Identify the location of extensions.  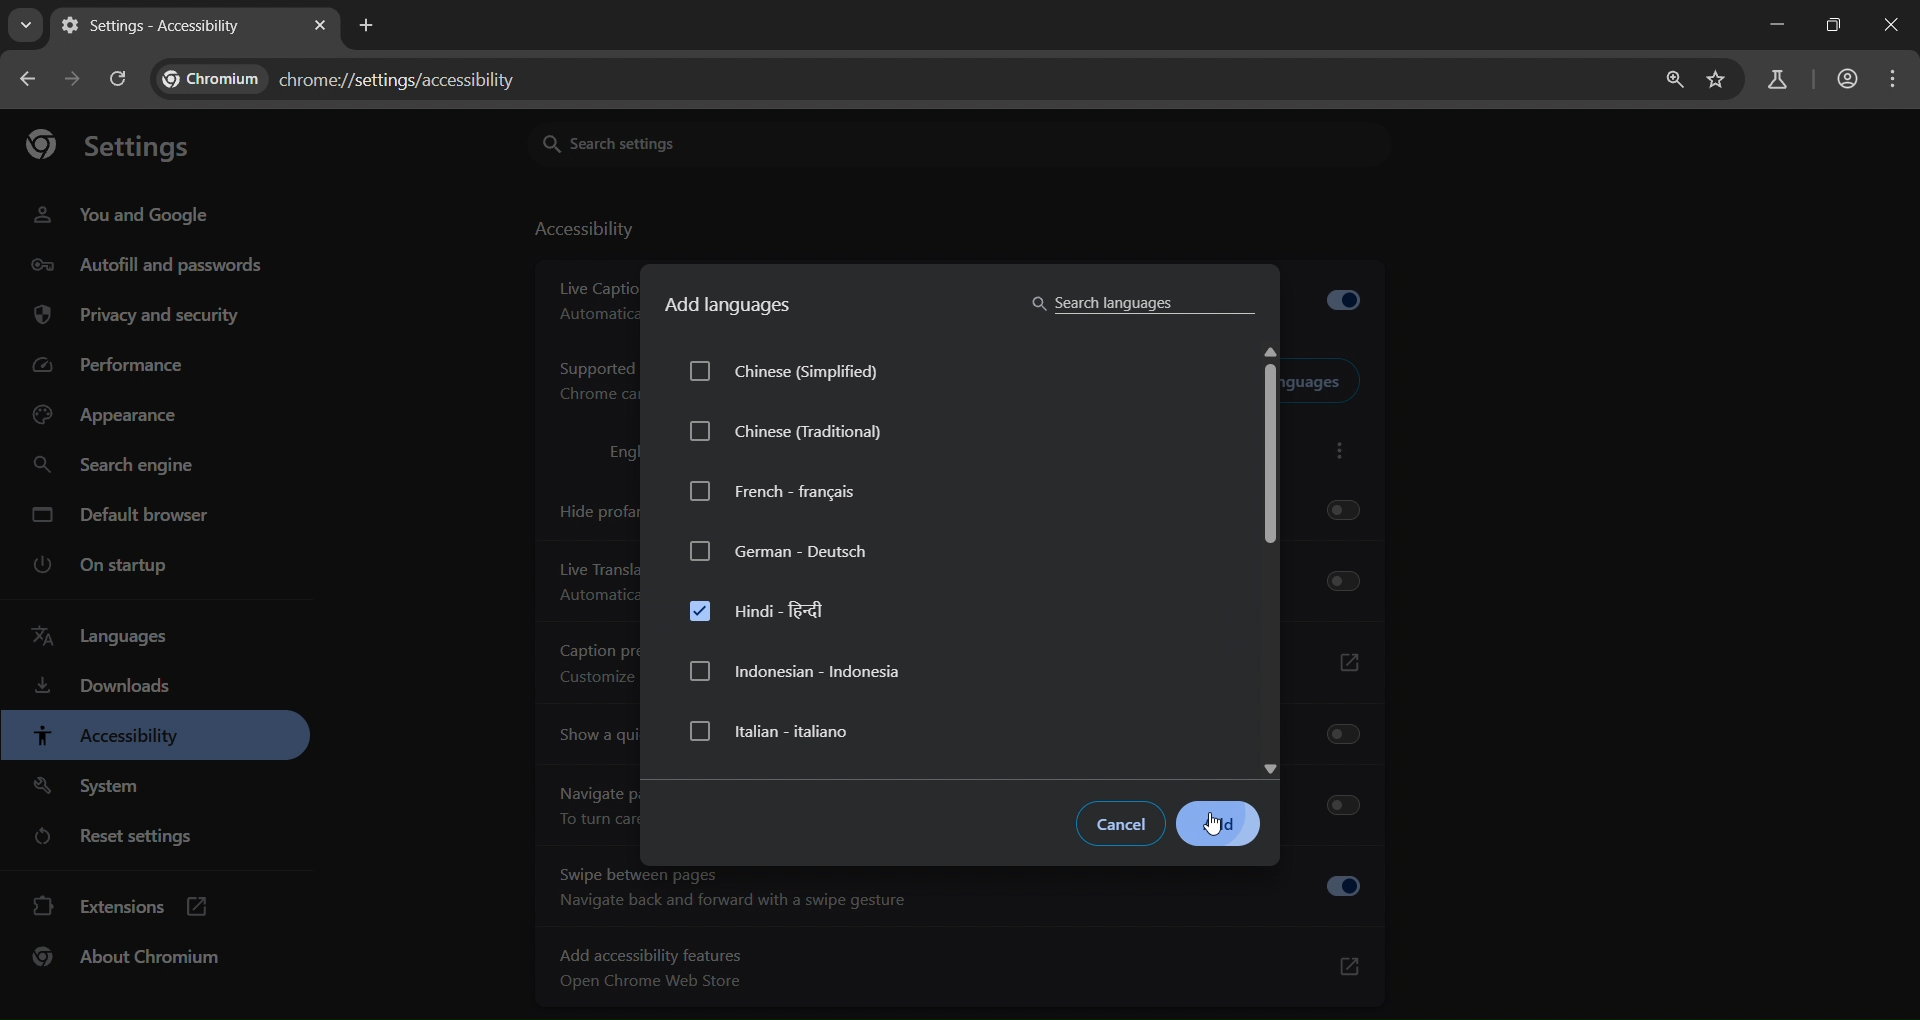
(117, 908).